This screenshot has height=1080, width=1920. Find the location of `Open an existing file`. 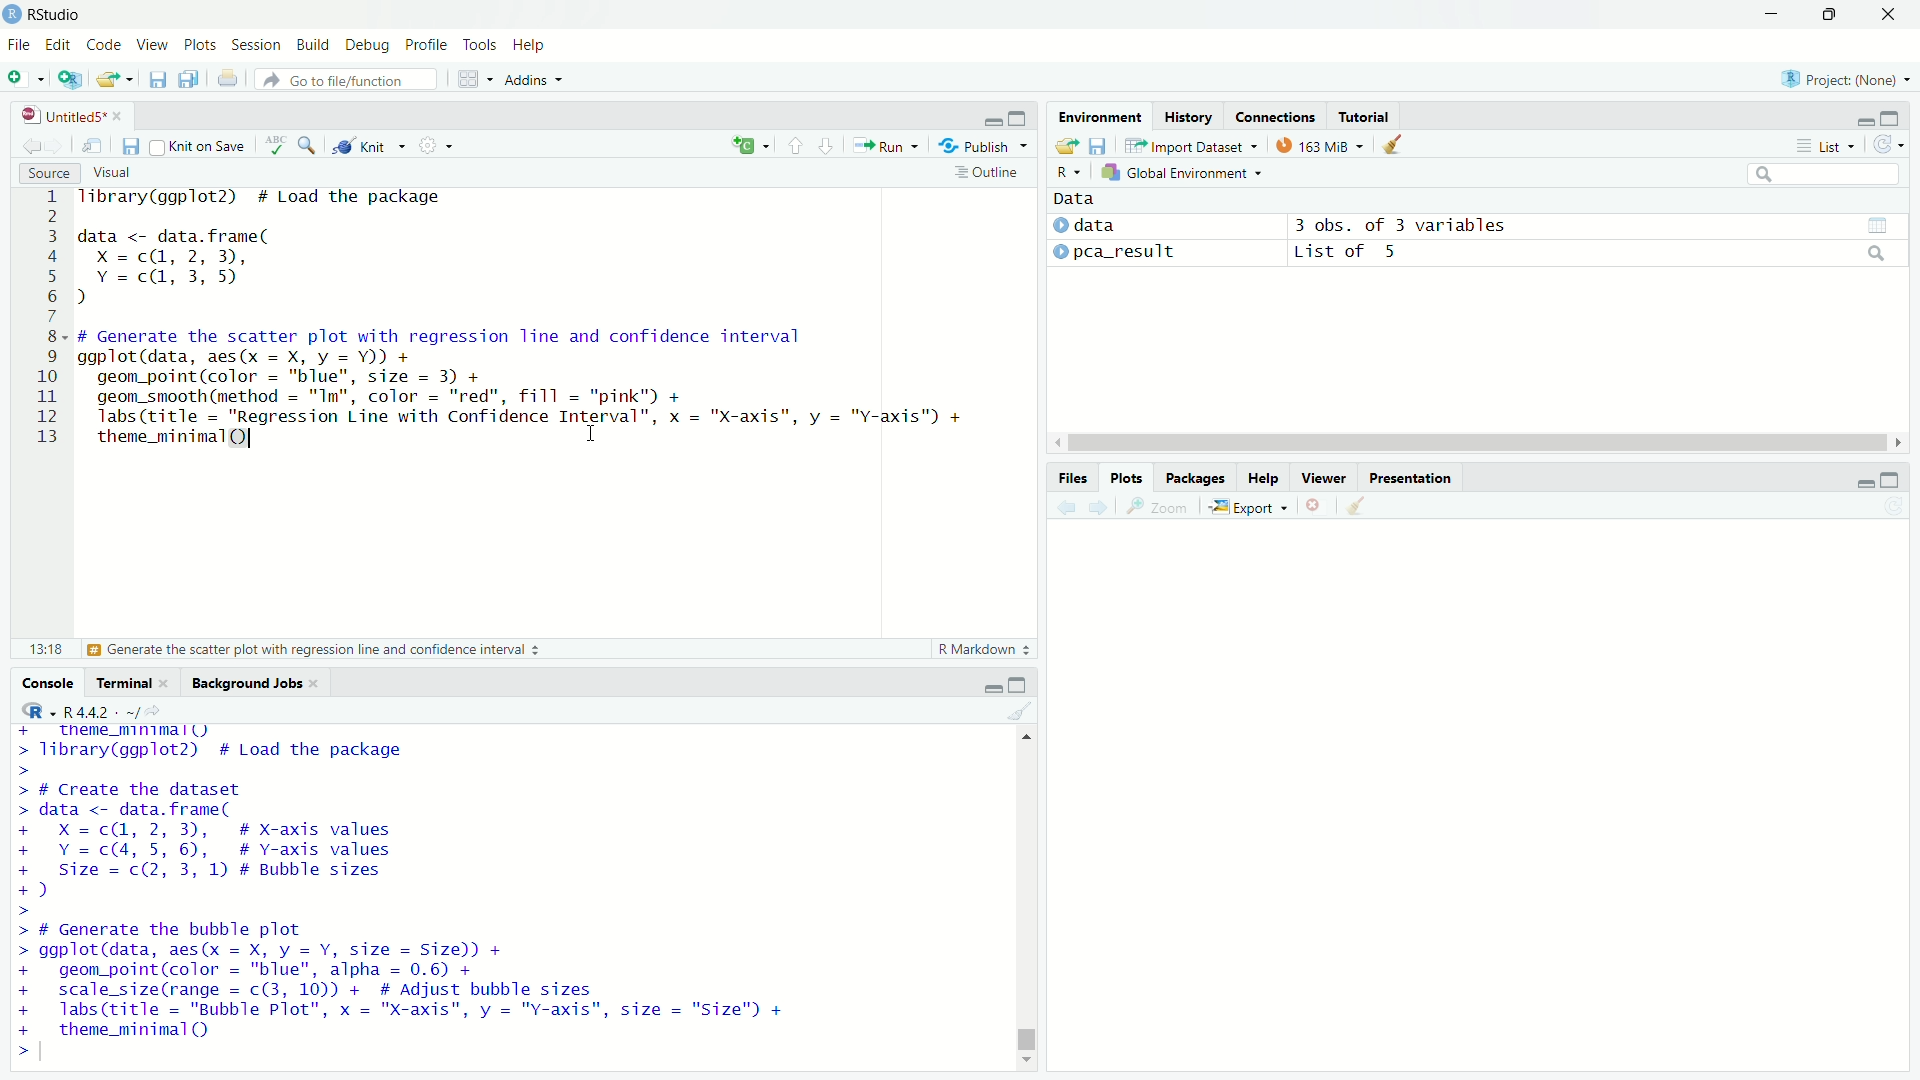

Open an existing file is located at coordinates (102, 79).